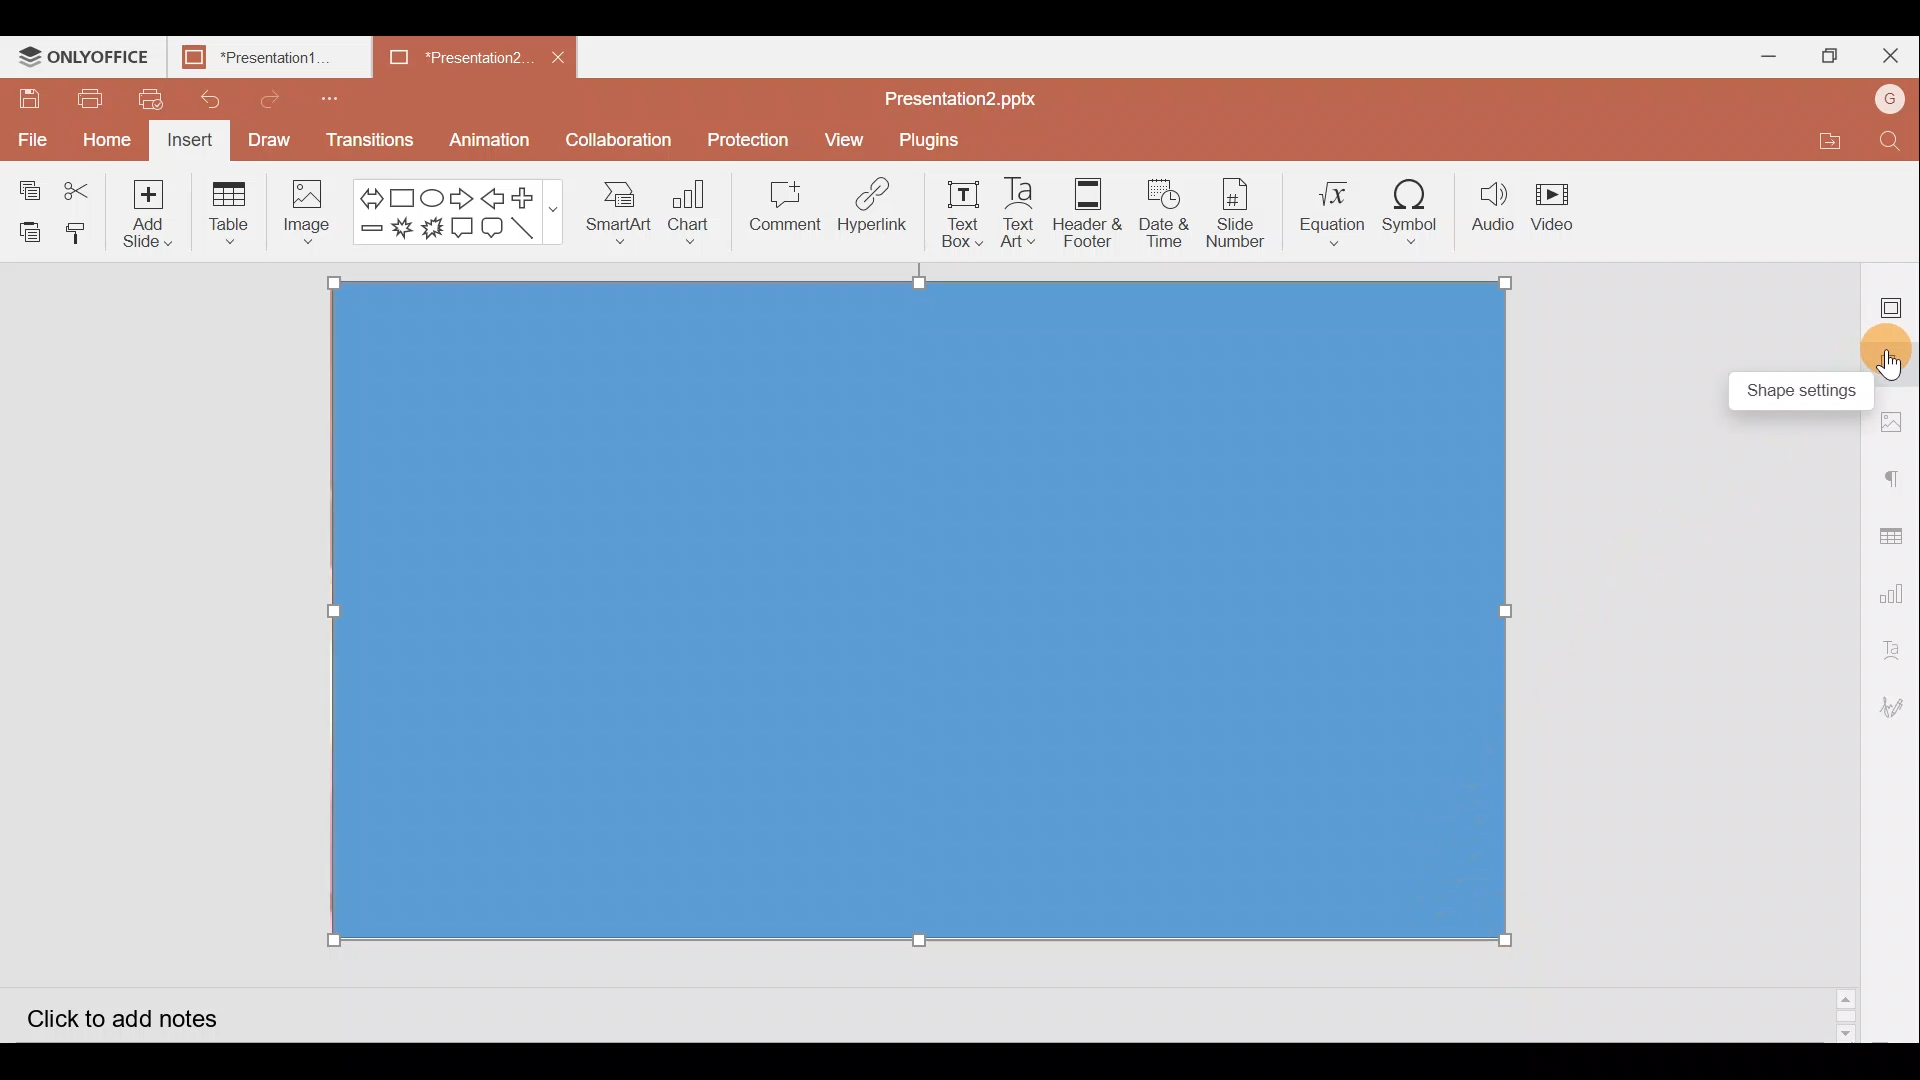 This screenshot has height=1080, width=1920. Describe the element at coordinates (1897, 422) in the screenshot. I see `Image settings` at that location.